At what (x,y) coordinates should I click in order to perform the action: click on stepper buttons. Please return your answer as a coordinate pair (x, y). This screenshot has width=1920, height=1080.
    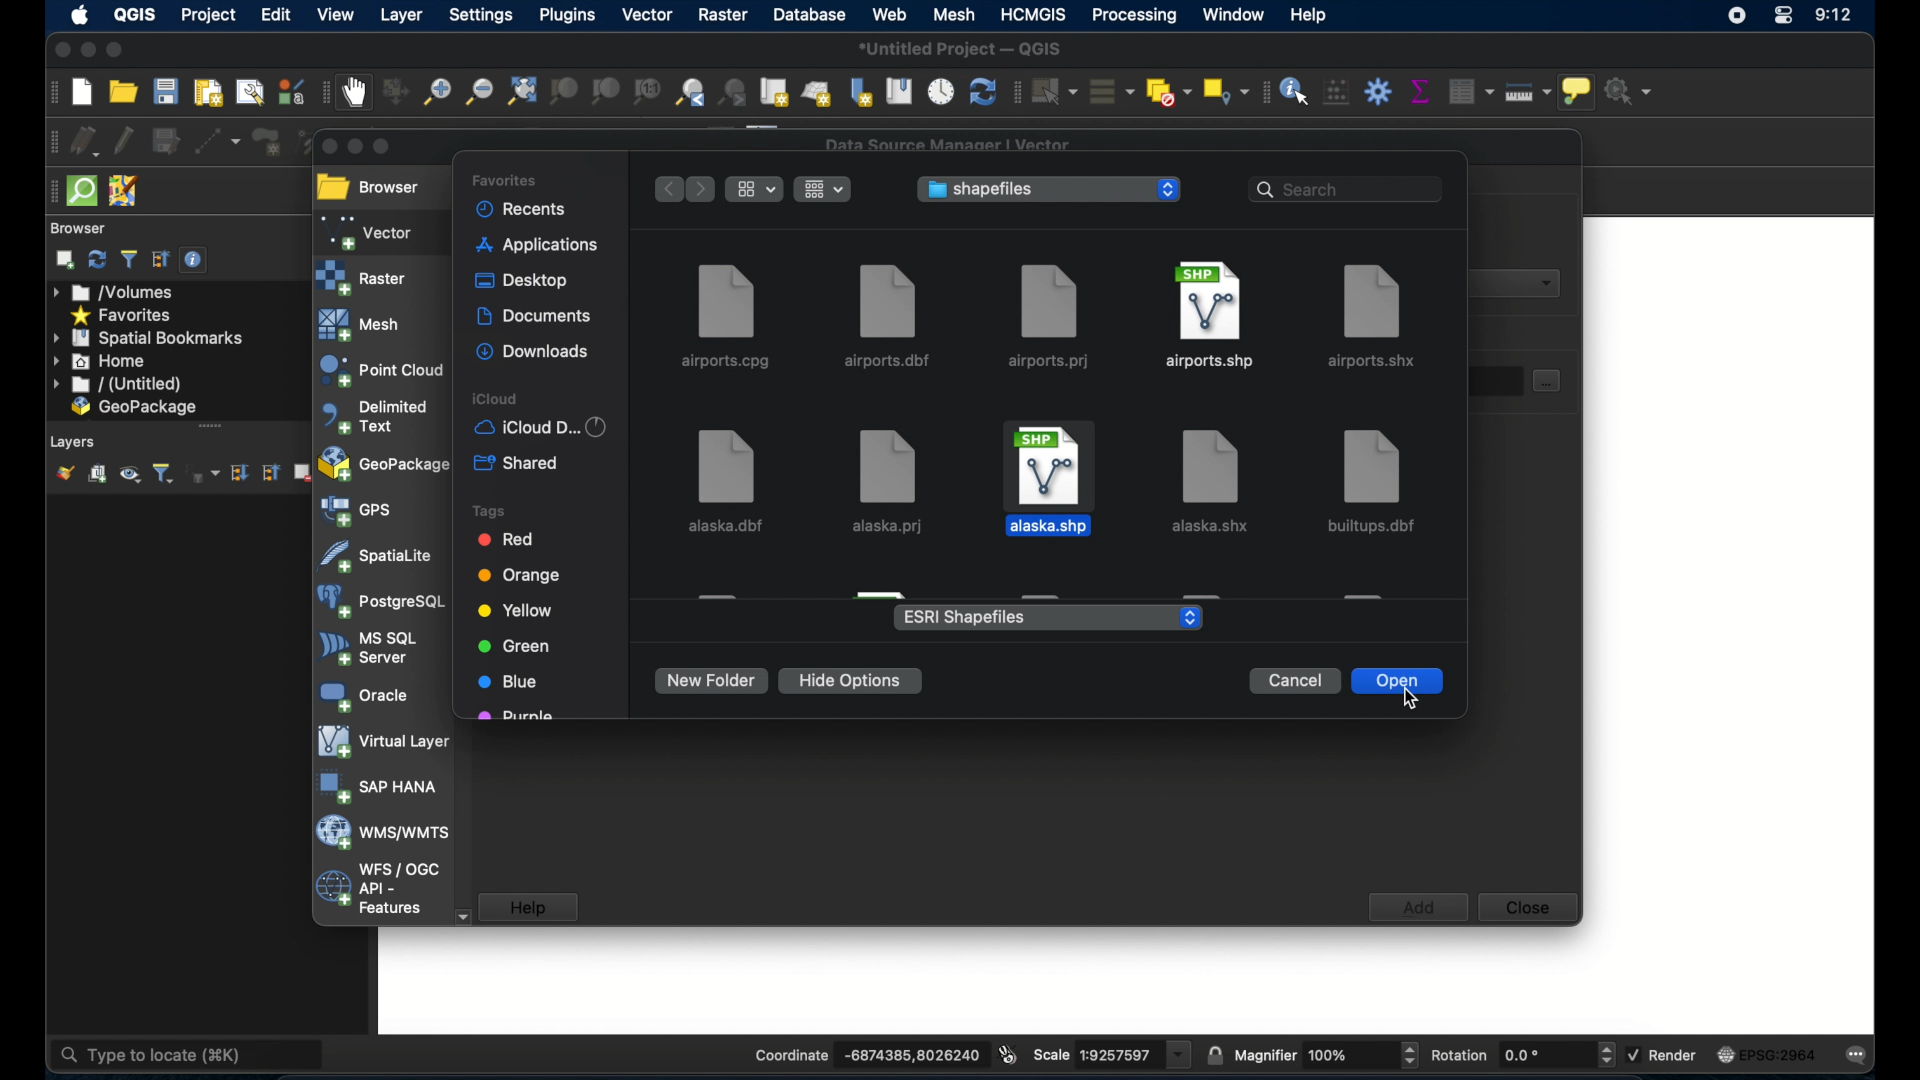
    Looking at the image, I should click on (1169, 189).